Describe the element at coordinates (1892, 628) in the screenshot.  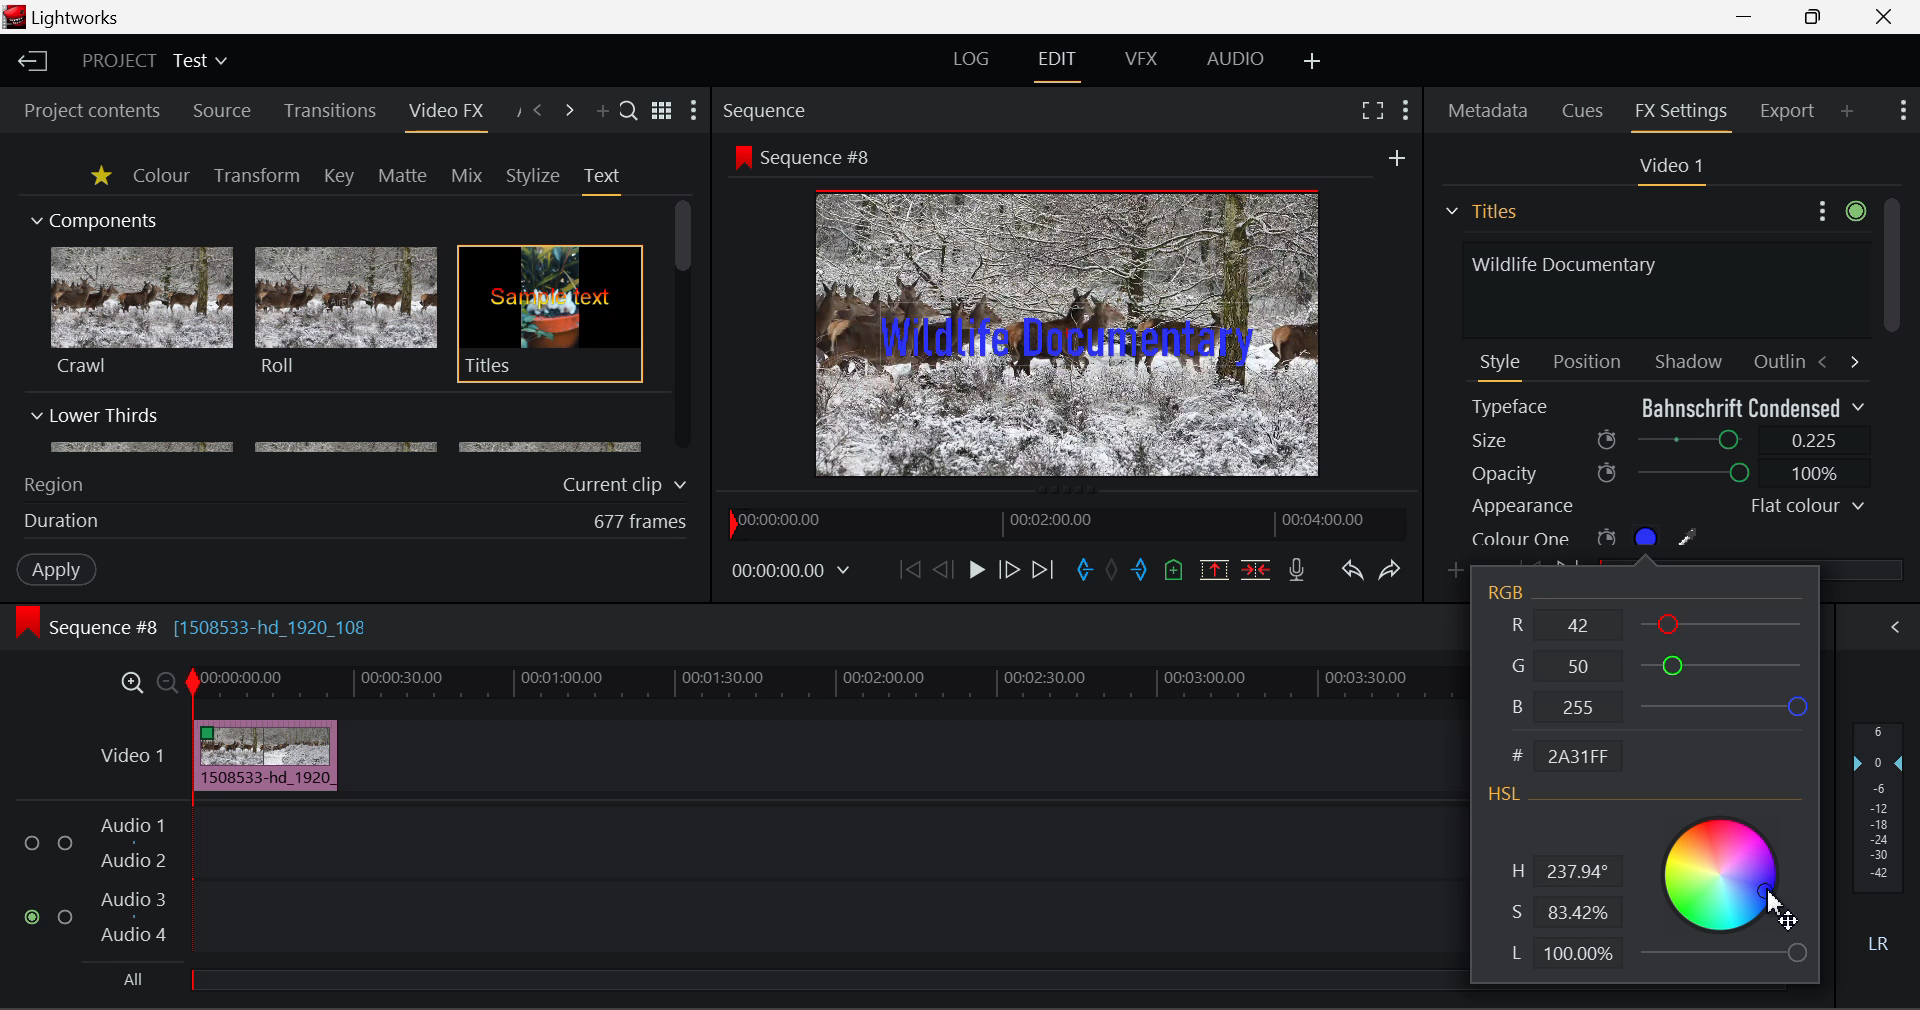
I see `Show Audio Mix` at that location.